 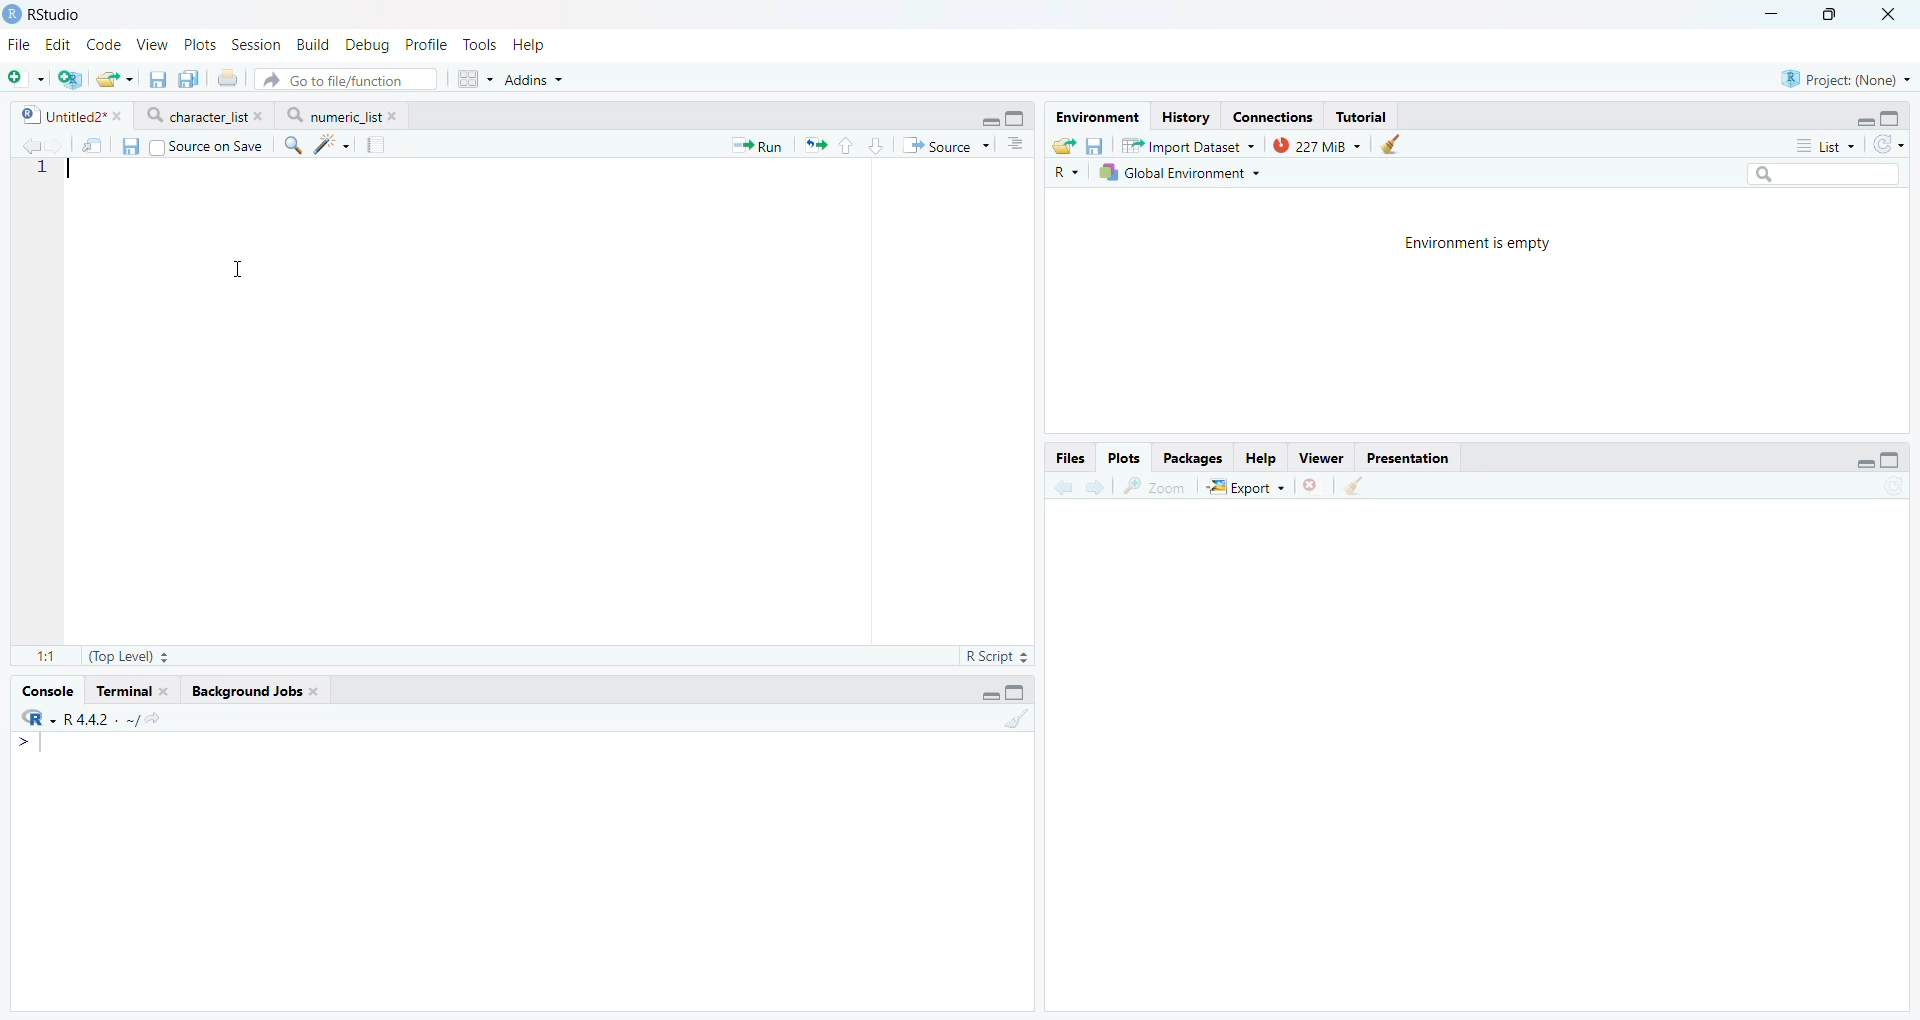 I want to click on Save all open files, so click(x=185, y=79).